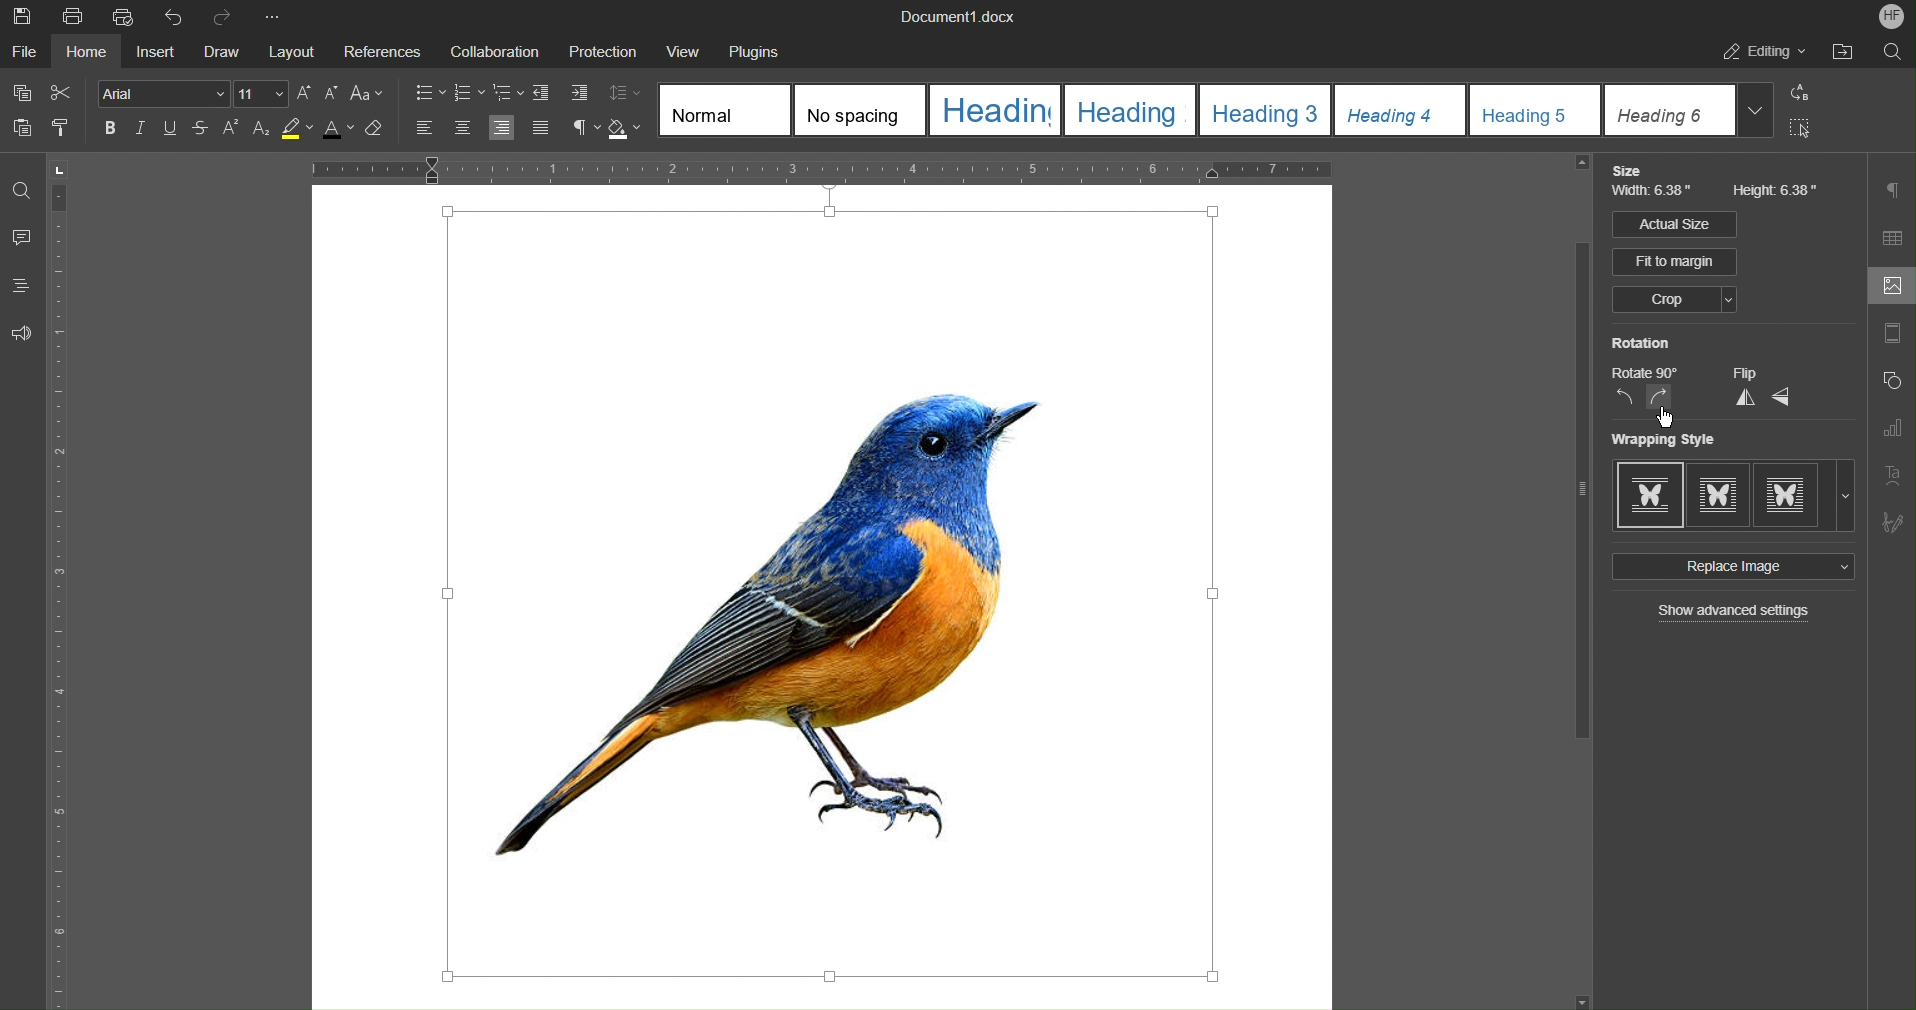 The image size is (1916, 1010). I want to click on Protection, so click(593, 47).